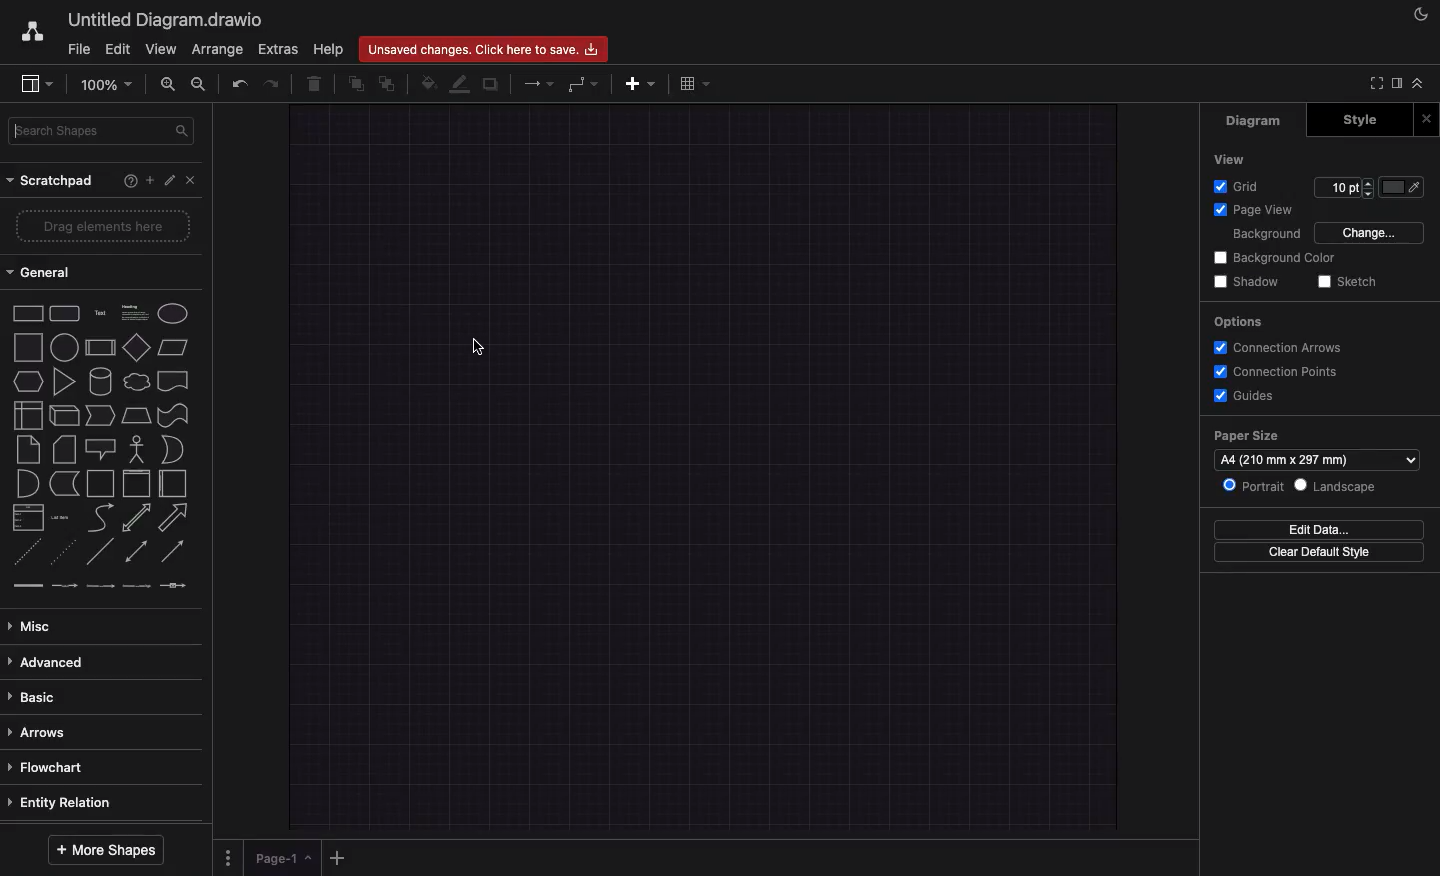  Describe the element at coordinates (227, 855) in the screenshot. I see `Options` at that location.